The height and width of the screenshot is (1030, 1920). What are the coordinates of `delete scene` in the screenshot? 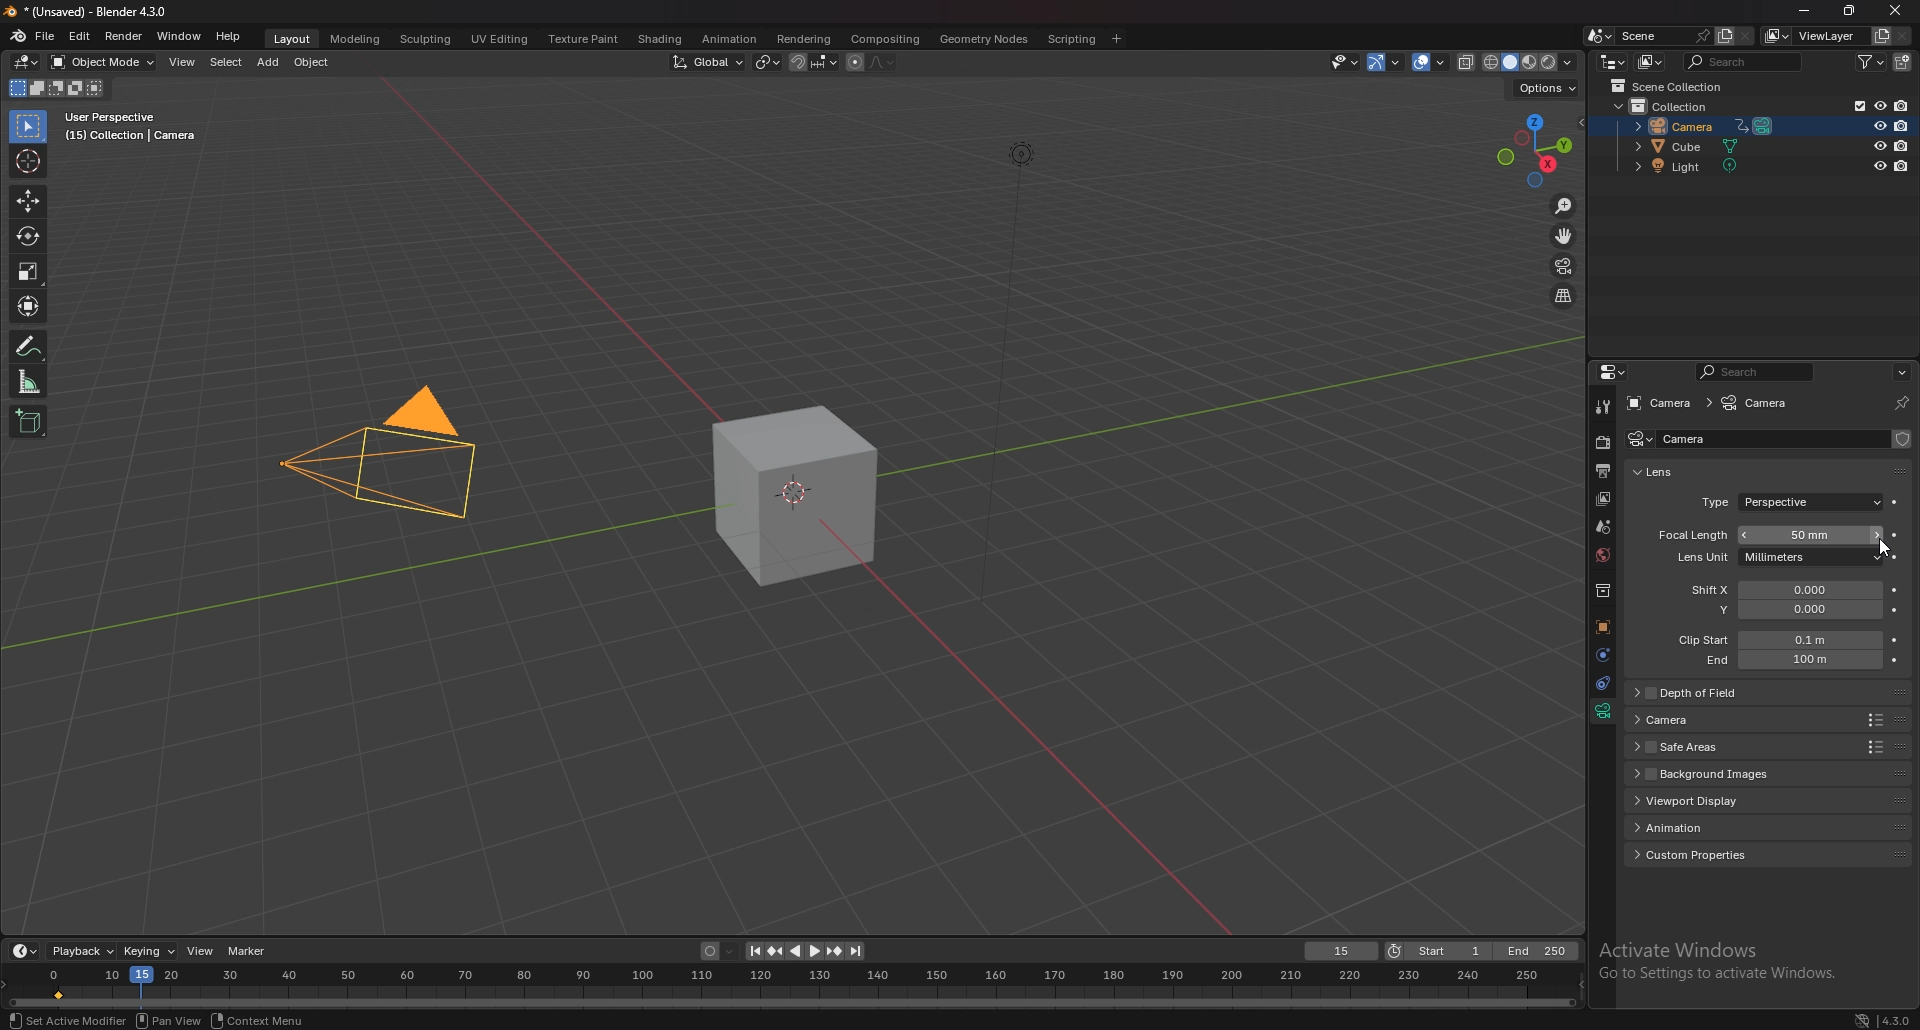 It's located at (1746, 35).